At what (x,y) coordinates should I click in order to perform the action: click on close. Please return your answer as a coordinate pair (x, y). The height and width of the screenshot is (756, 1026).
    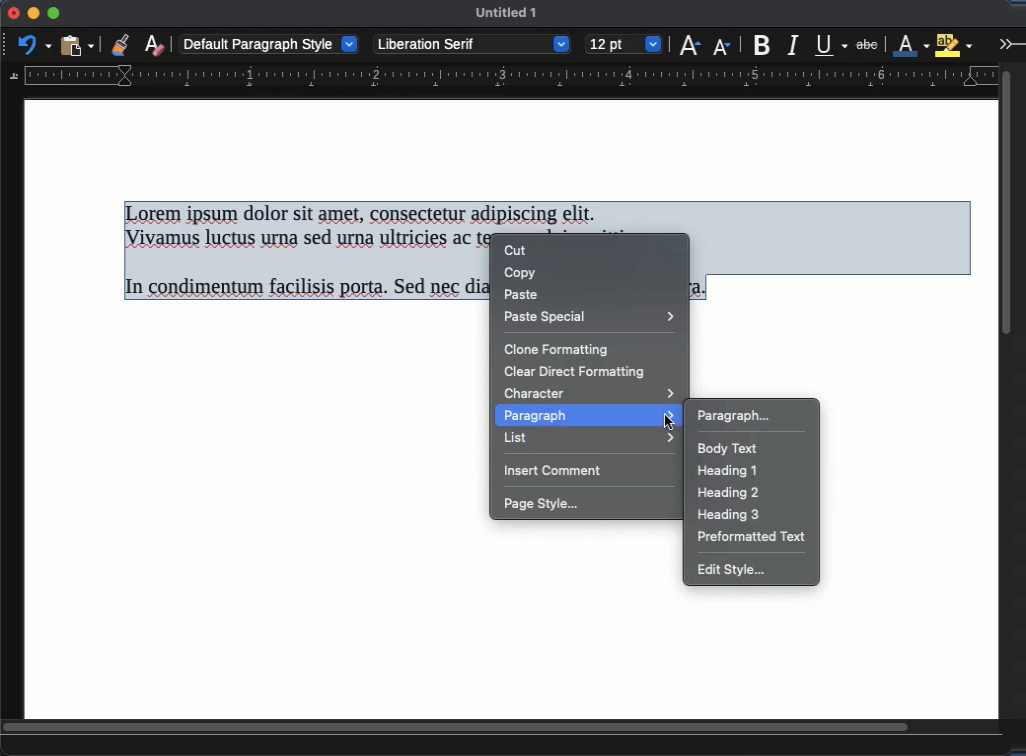
    Looking at the image, I should click on (12, 14).